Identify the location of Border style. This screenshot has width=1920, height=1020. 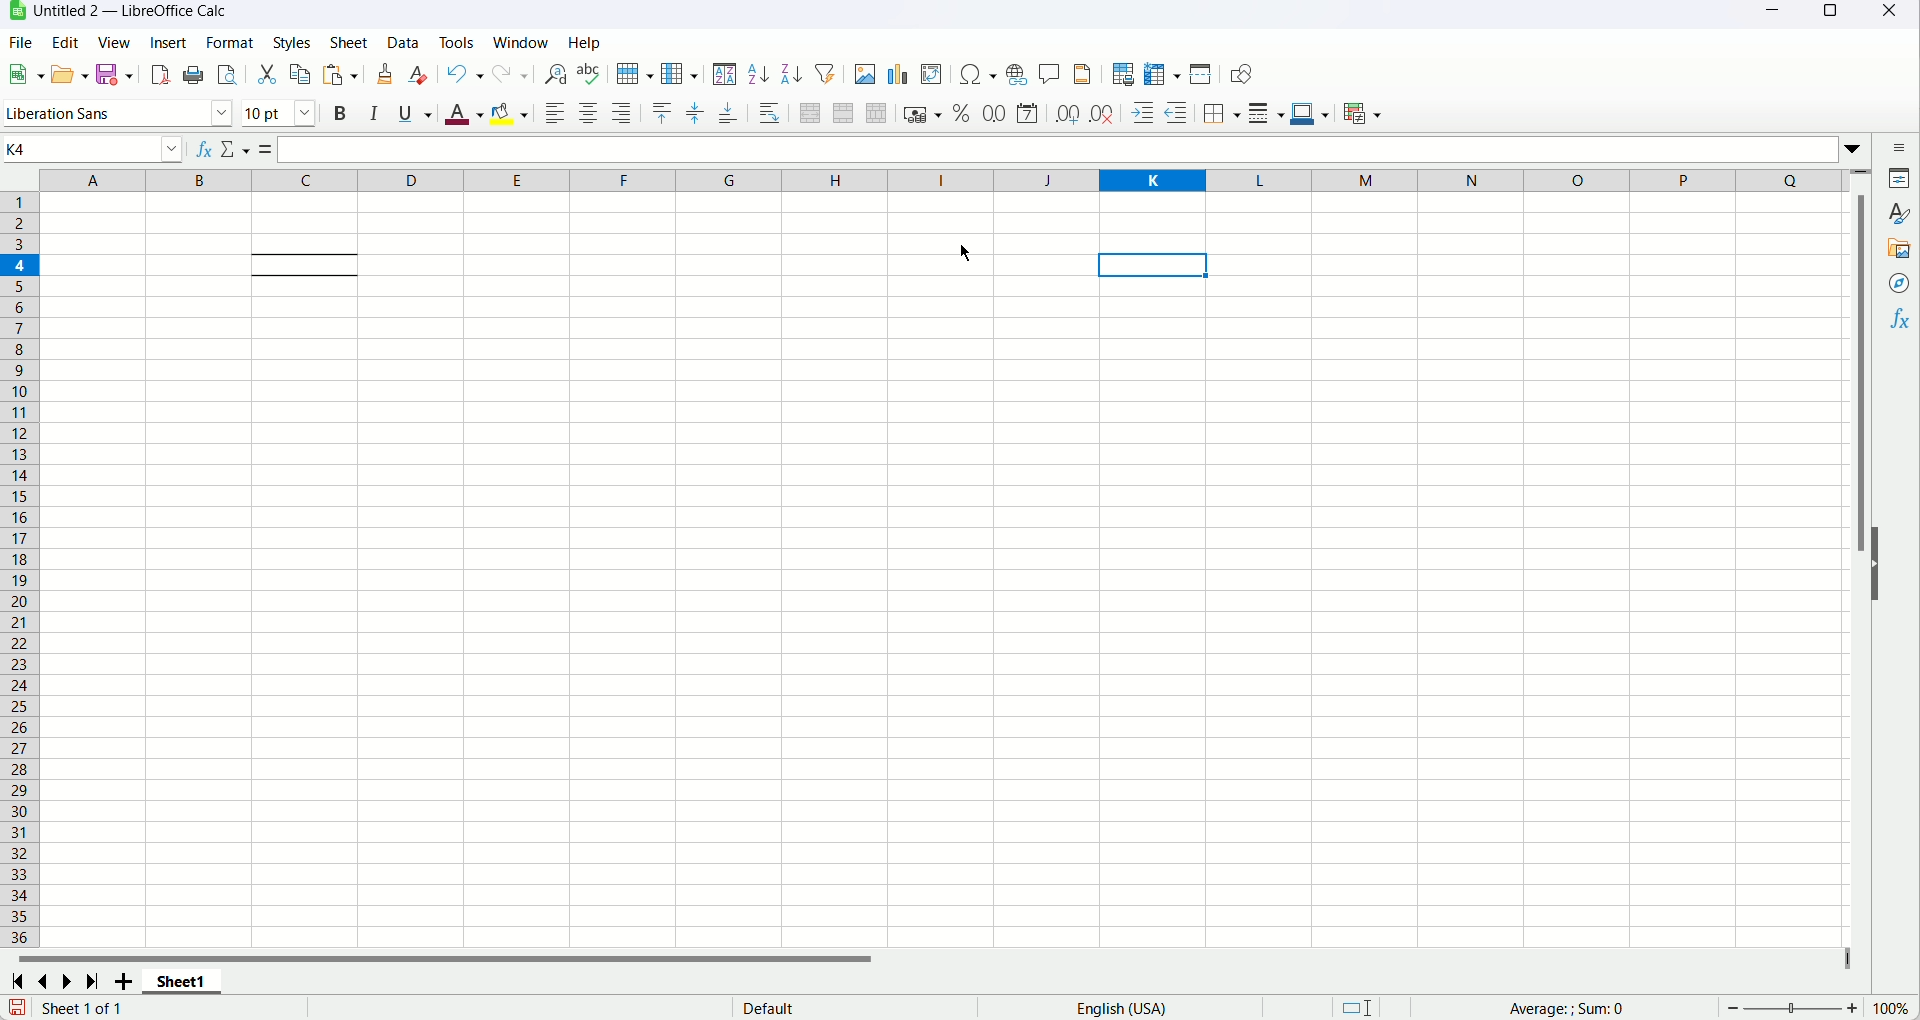
(1265, 113).